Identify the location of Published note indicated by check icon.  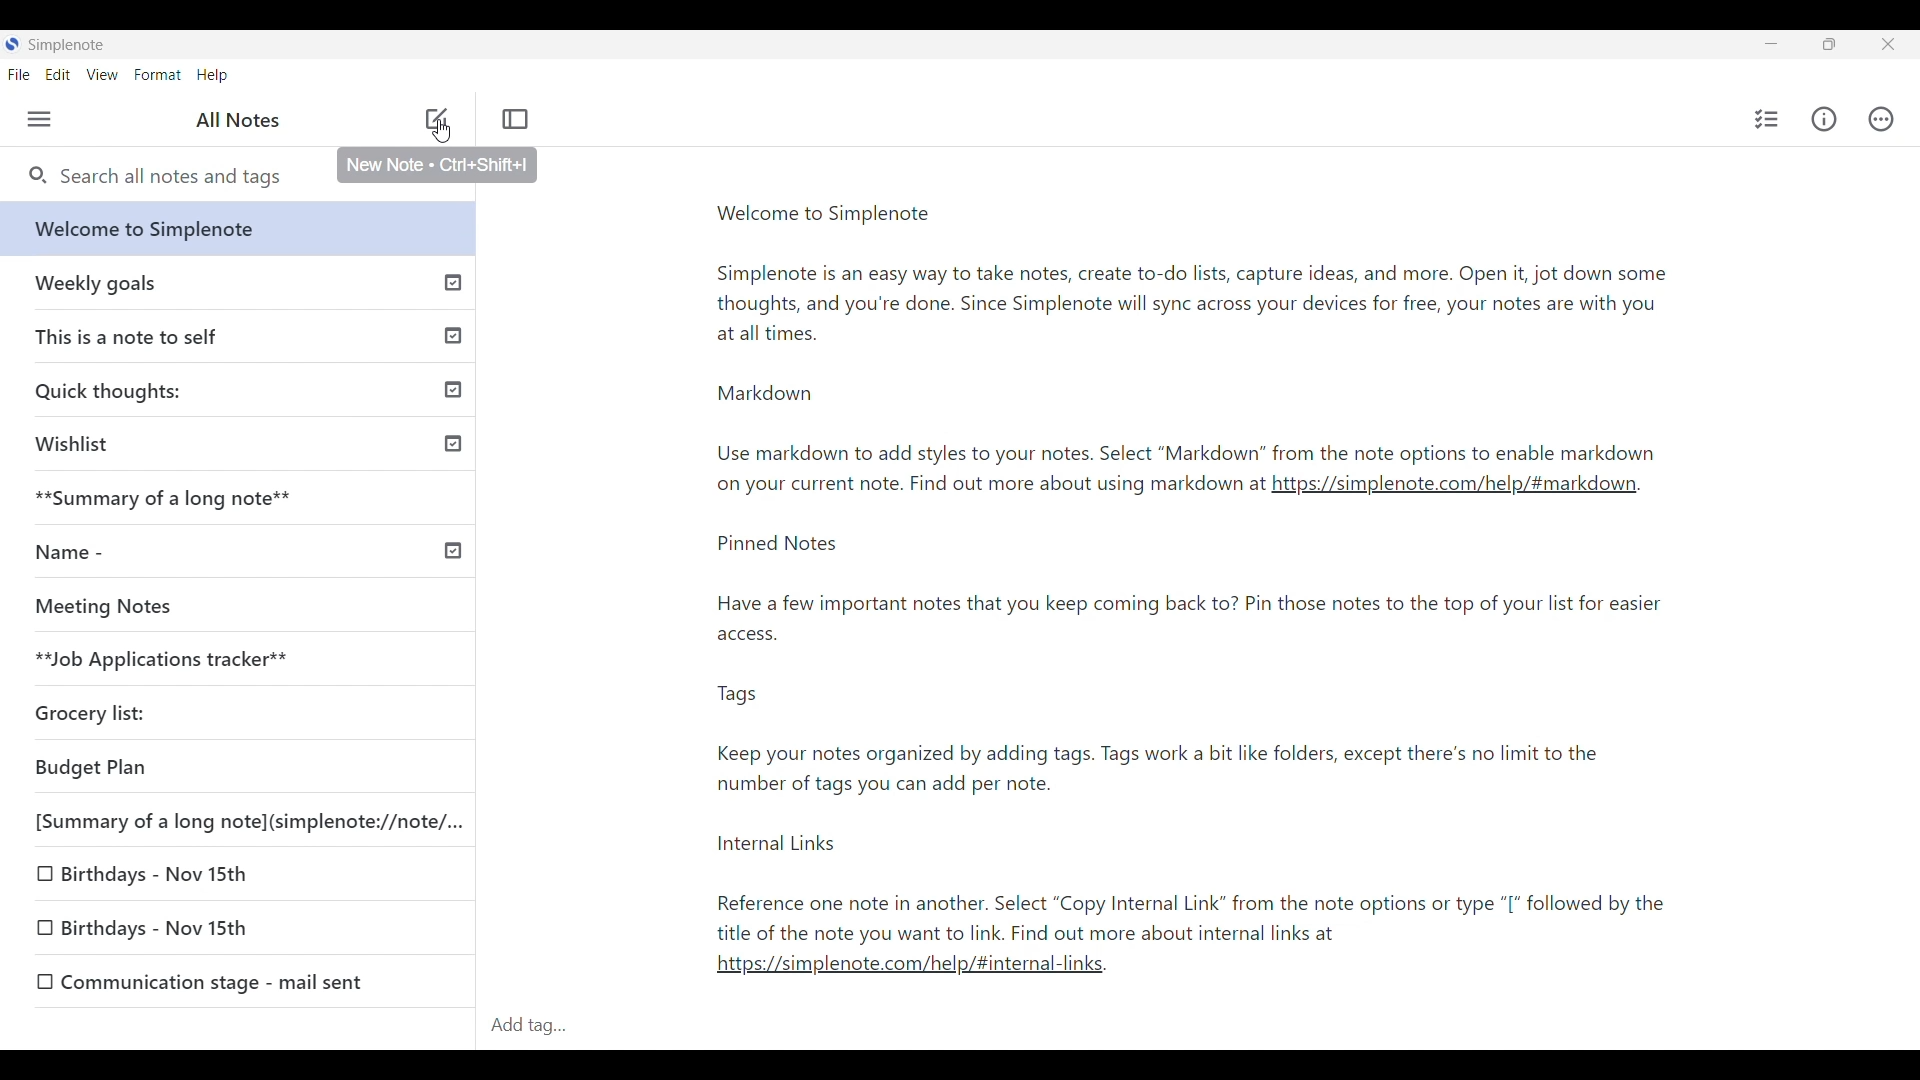
(246, 440).